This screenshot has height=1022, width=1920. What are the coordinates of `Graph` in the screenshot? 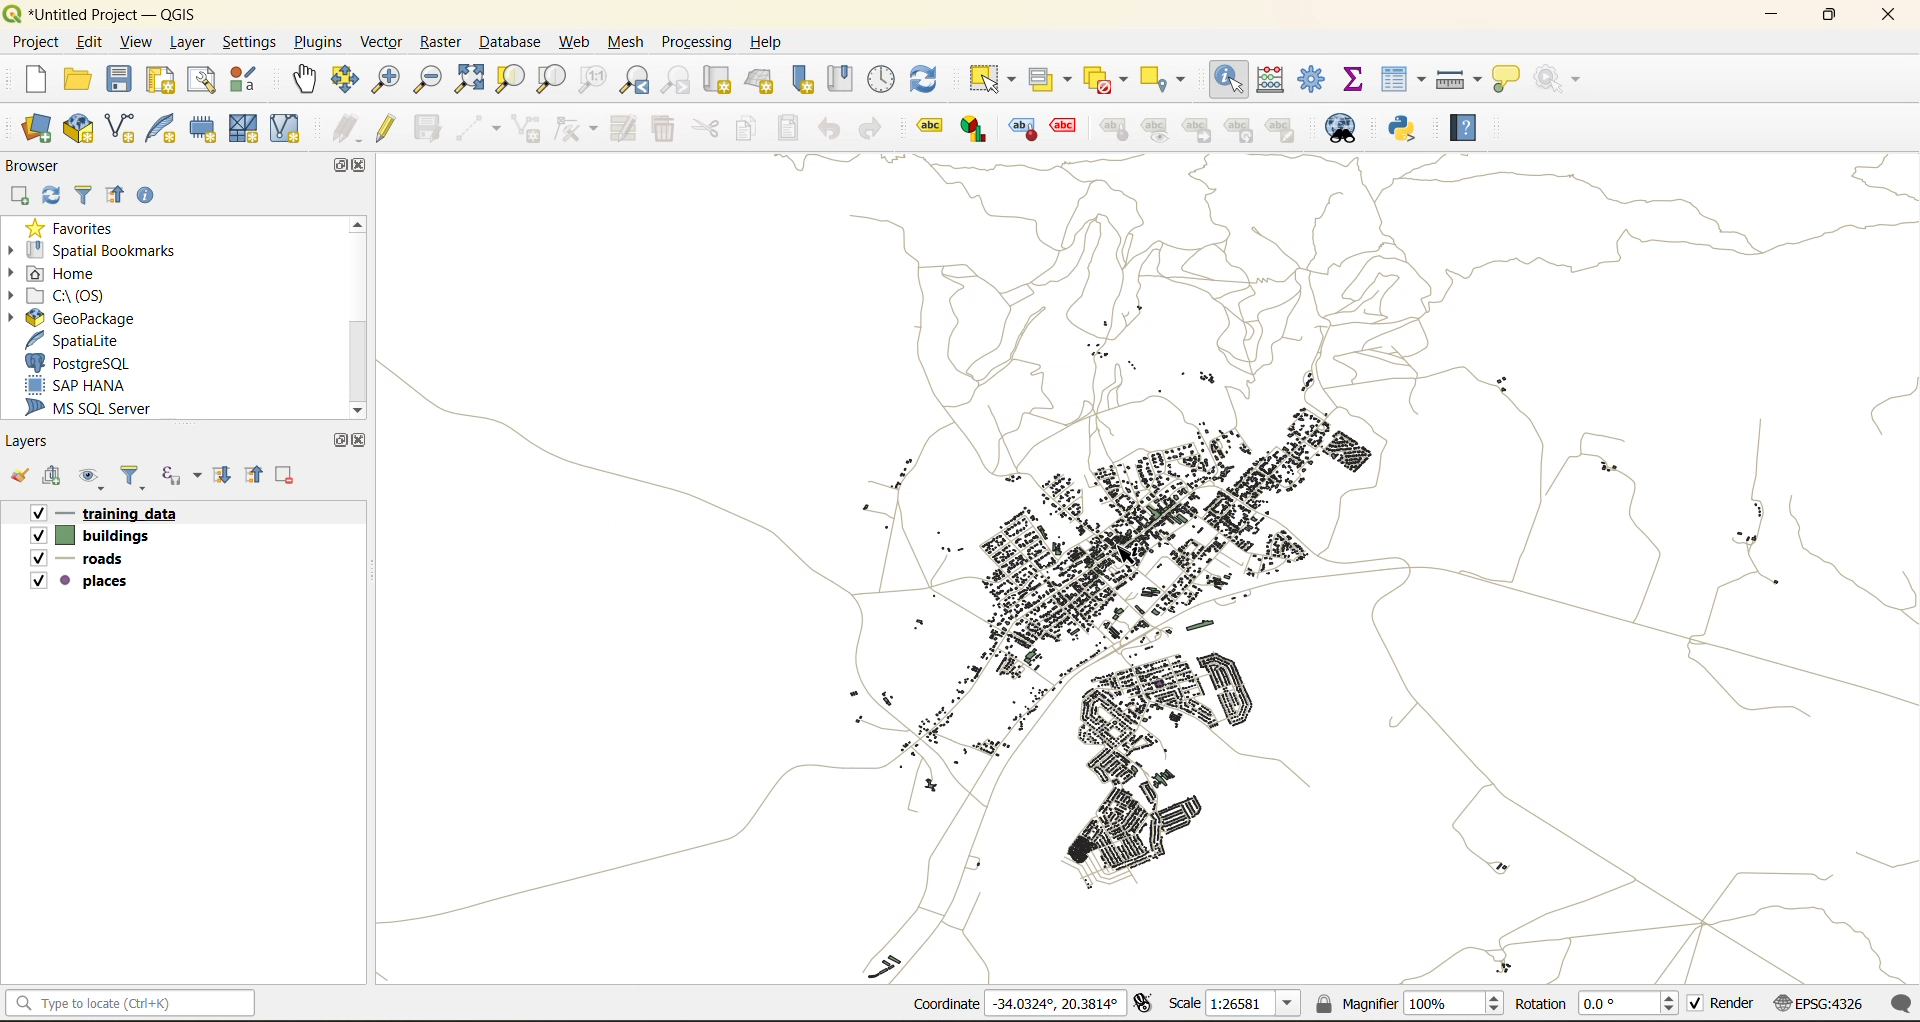 It's located at (970, 129).